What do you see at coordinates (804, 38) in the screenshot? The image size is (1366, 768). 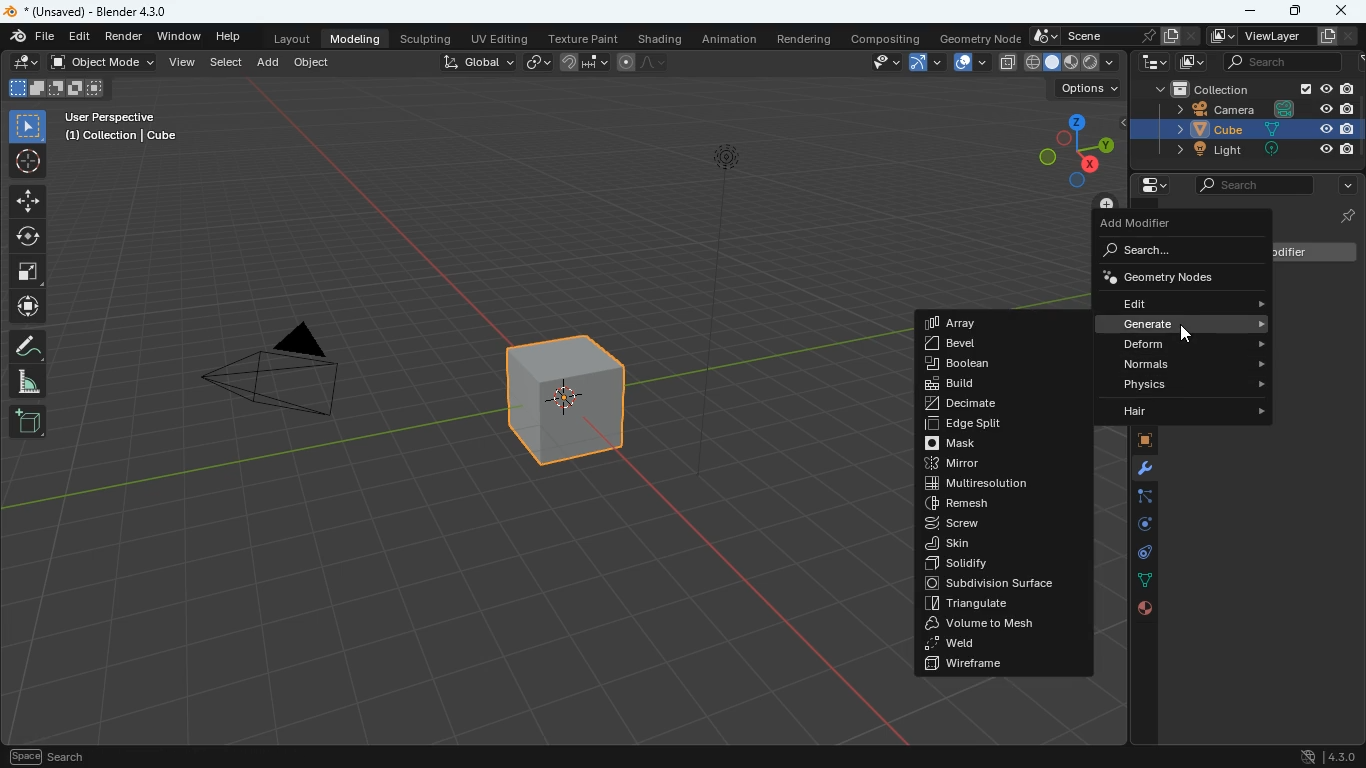 I see `rendering` at bounding box center [804, 38].